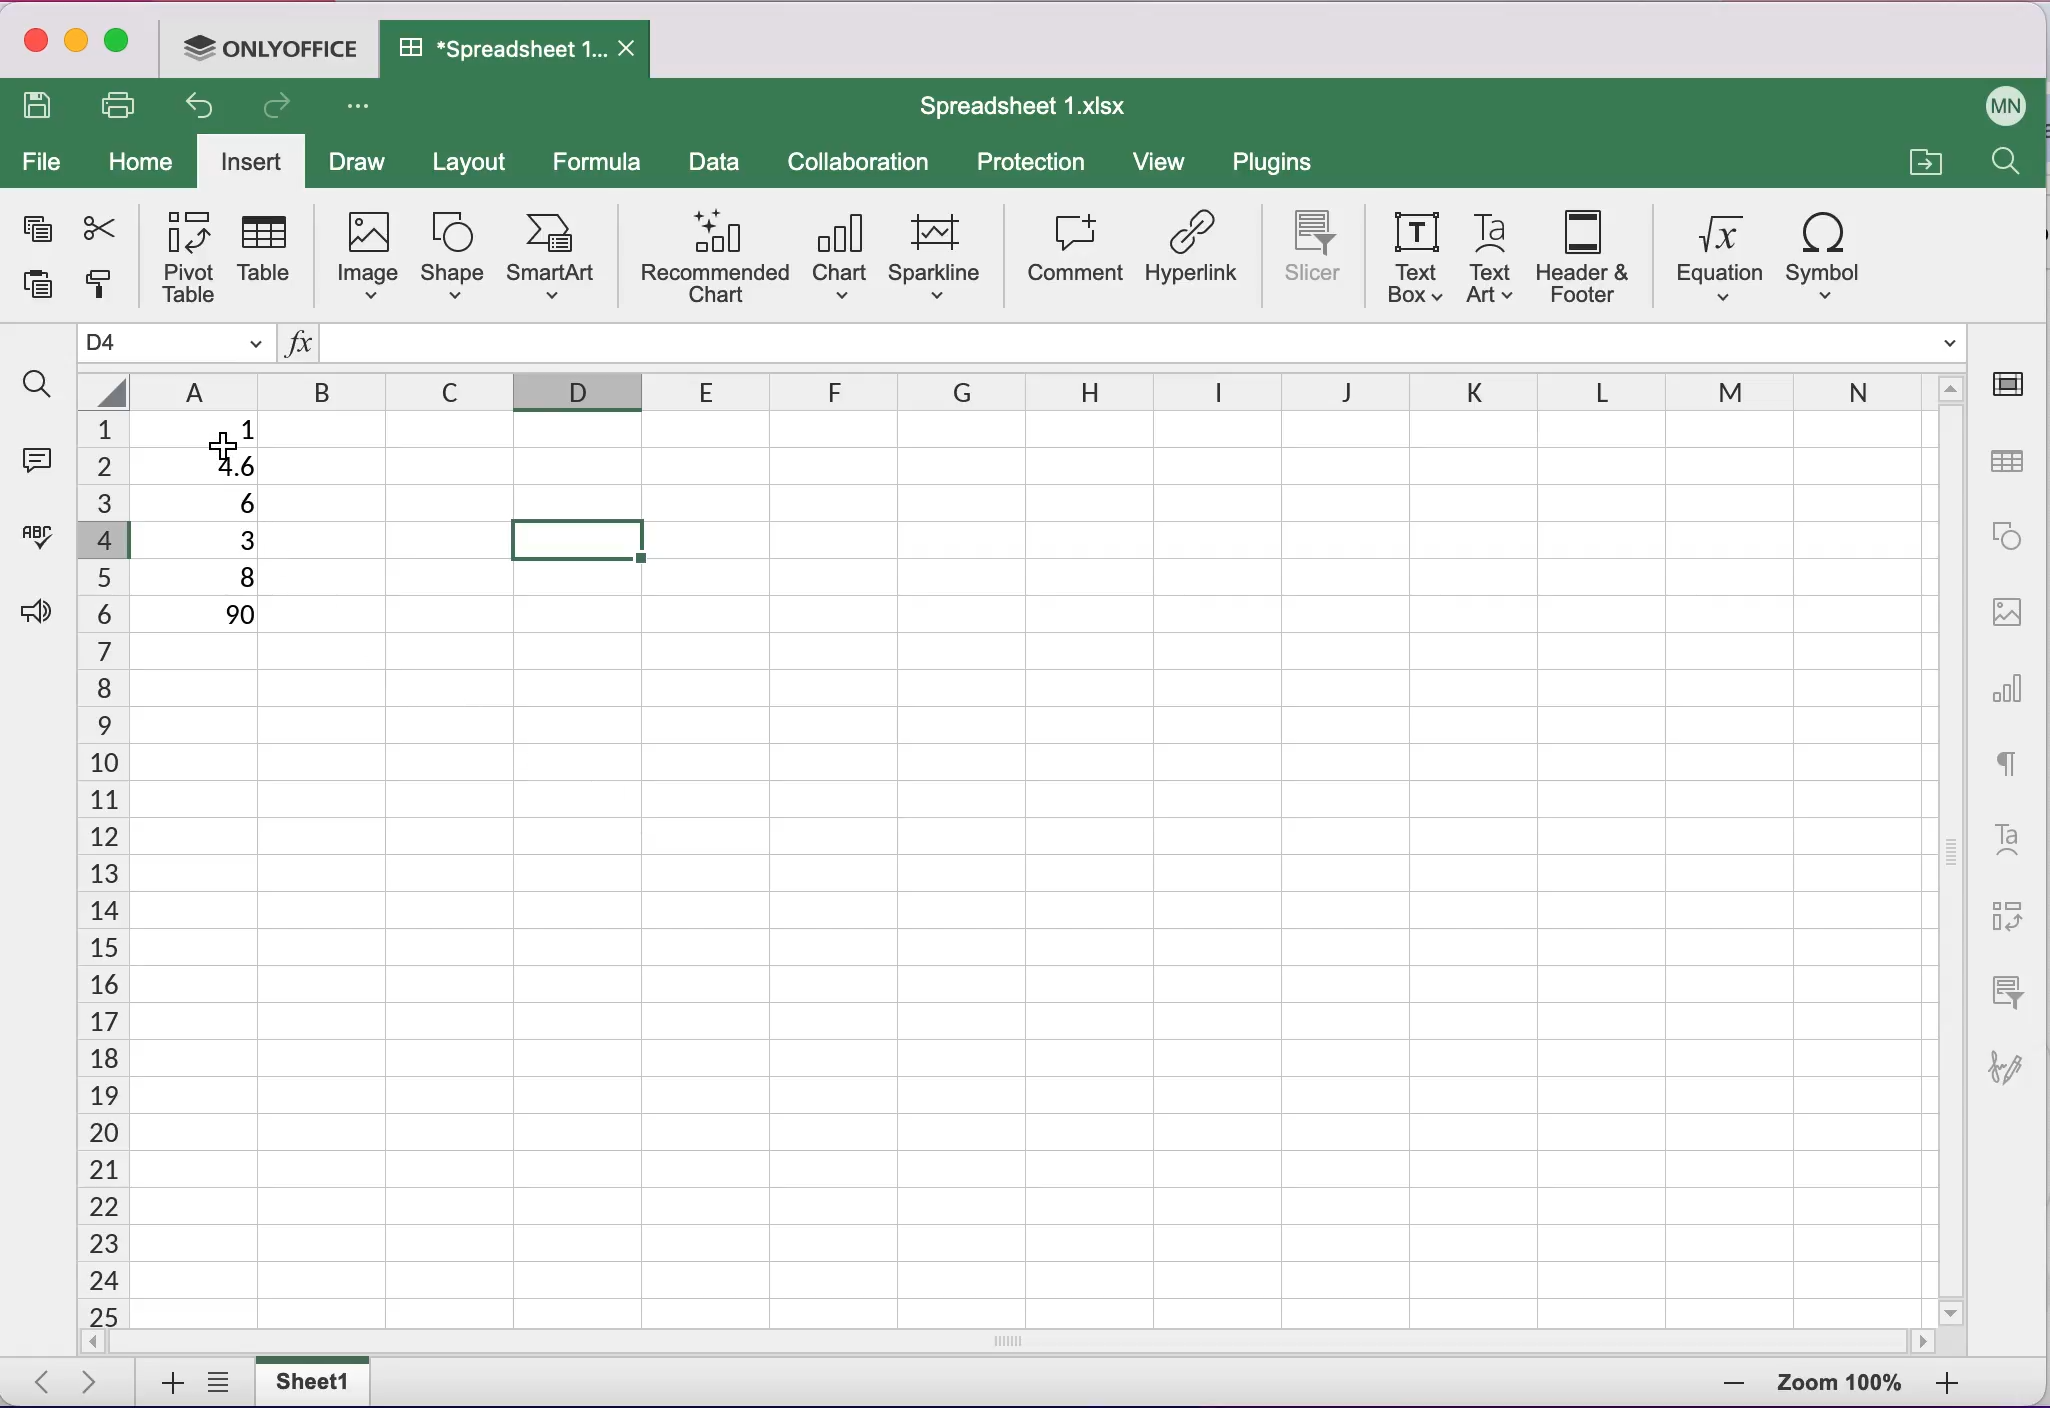 This screenshot has height=1408, width=2050. Describe the element at coordinates (300, 343) in the screenshot. I see `Insert function` at that location.